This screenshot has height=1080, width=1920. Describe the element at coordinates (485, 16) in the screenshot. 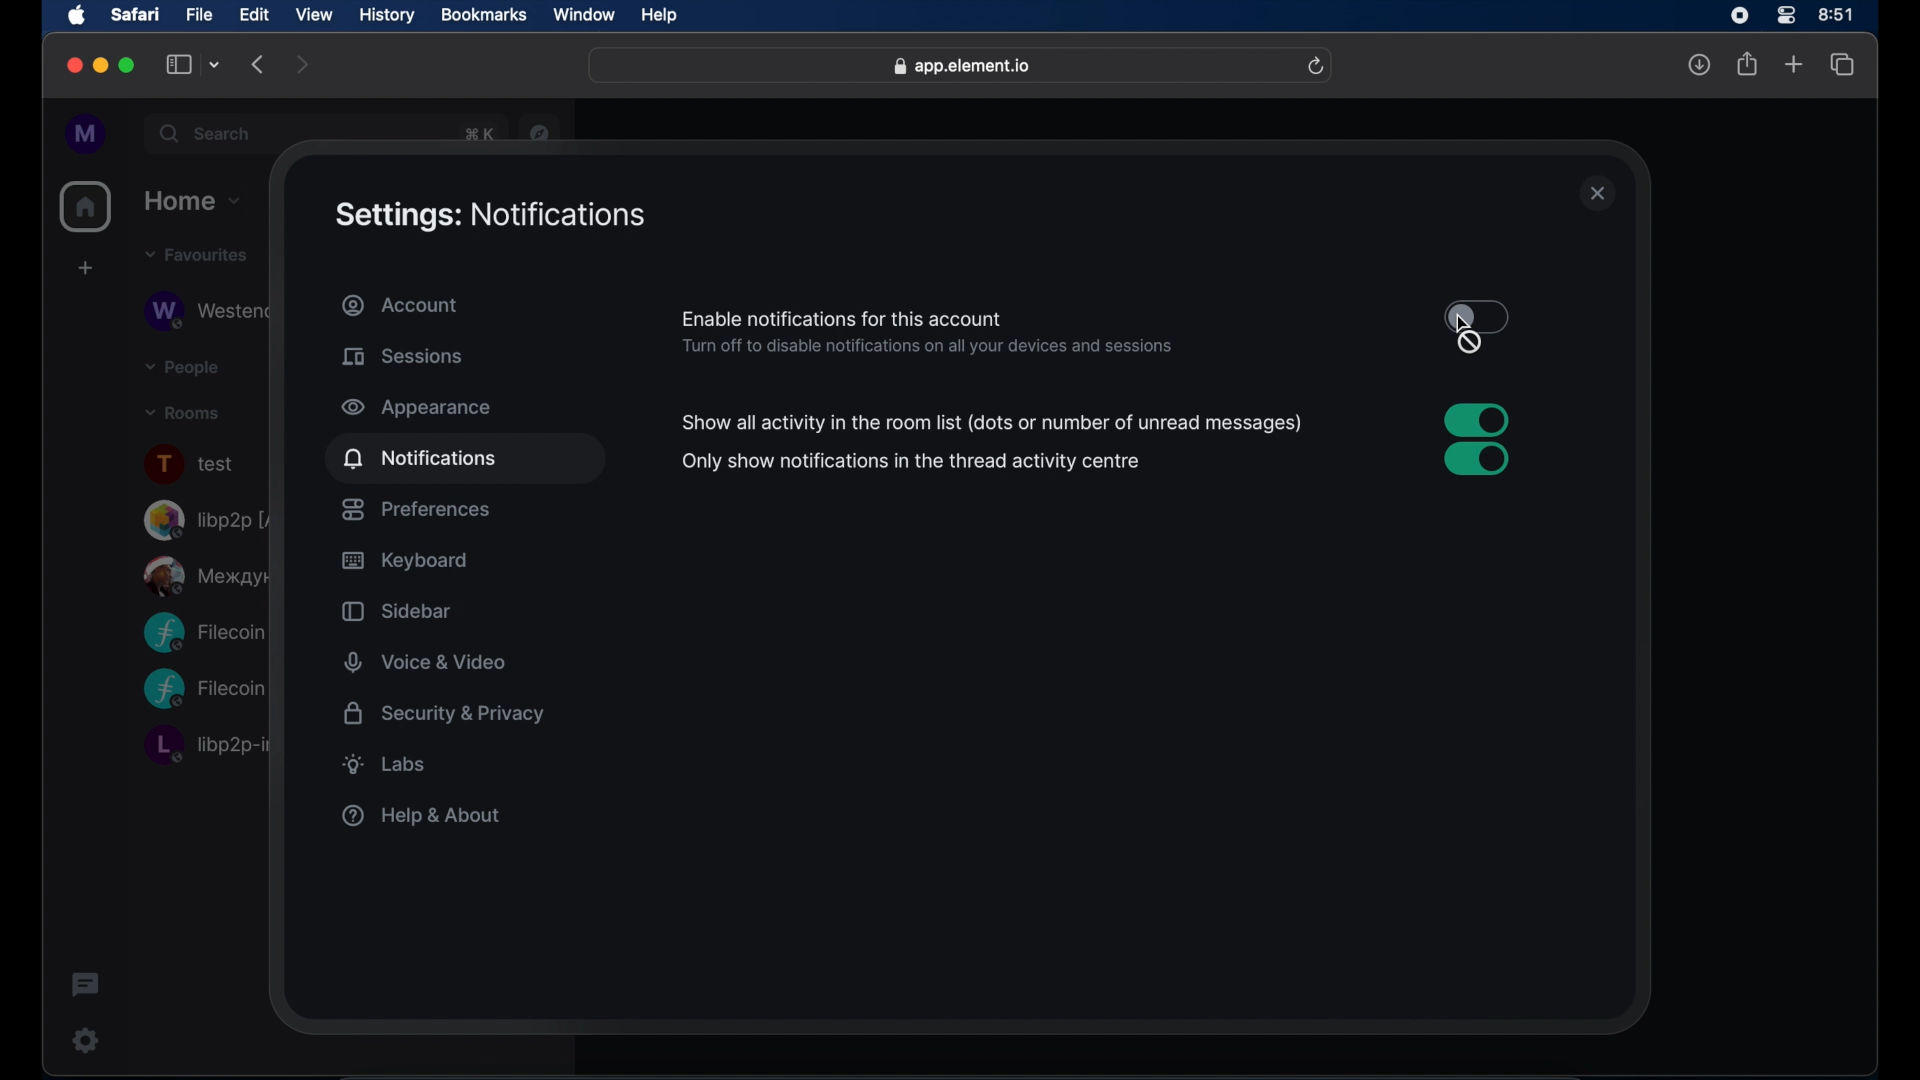

I see `bookmarks` at that location.